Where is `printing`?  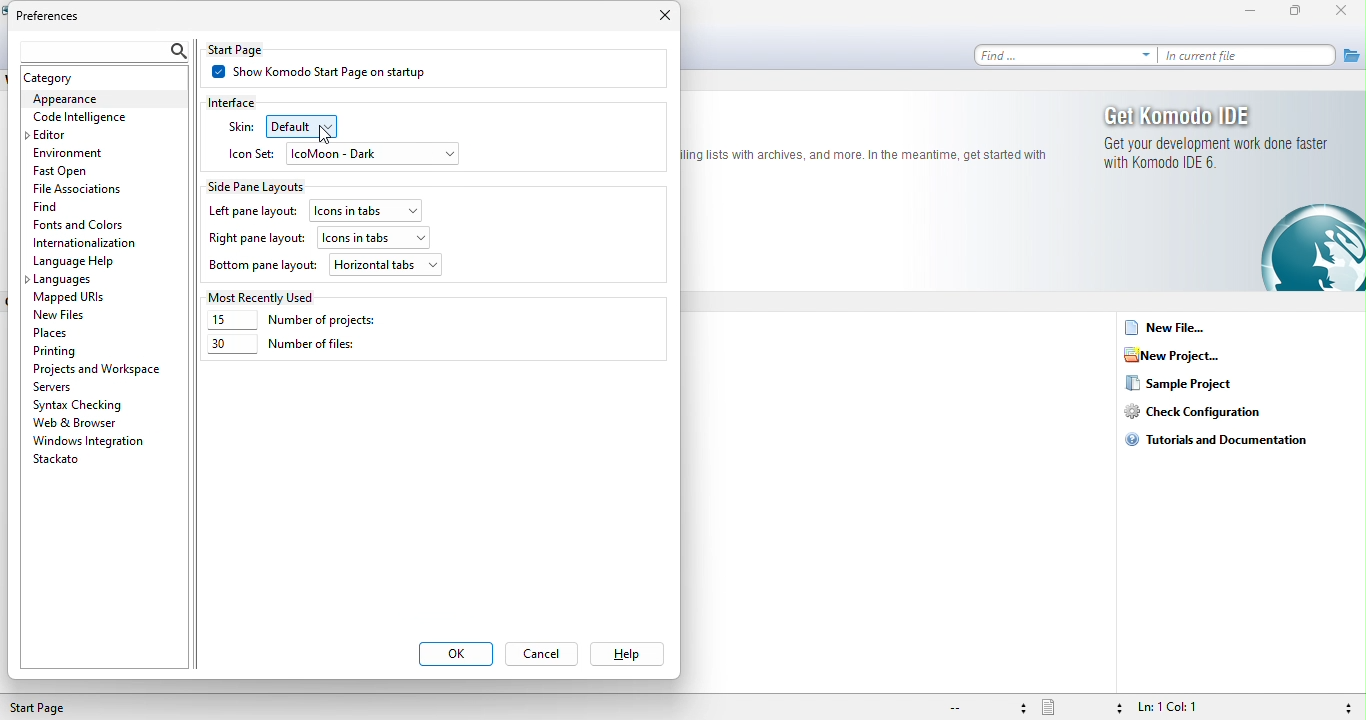 printing is located at coordinates (59, 351).